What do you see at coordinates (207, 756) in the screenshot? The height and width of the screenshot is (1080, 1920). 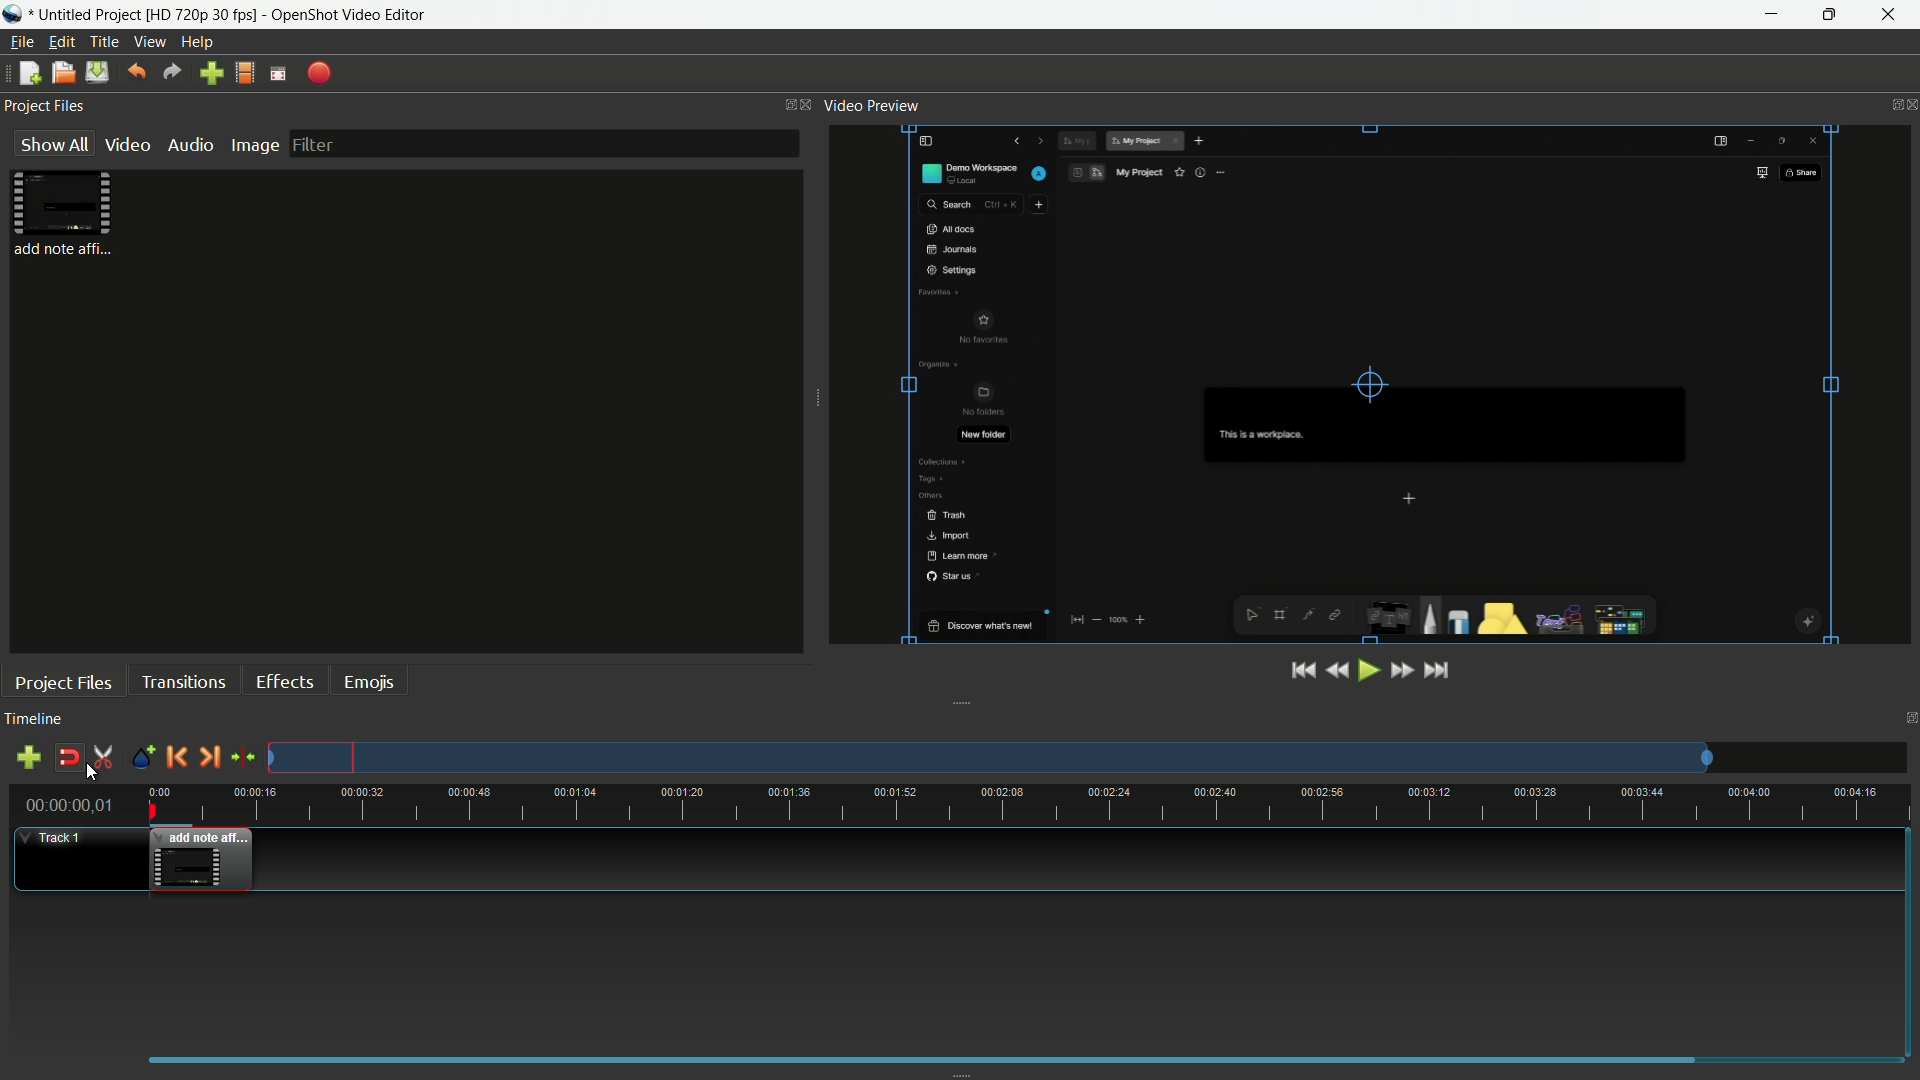 I see `next marker` at bounding box center [207, 756].